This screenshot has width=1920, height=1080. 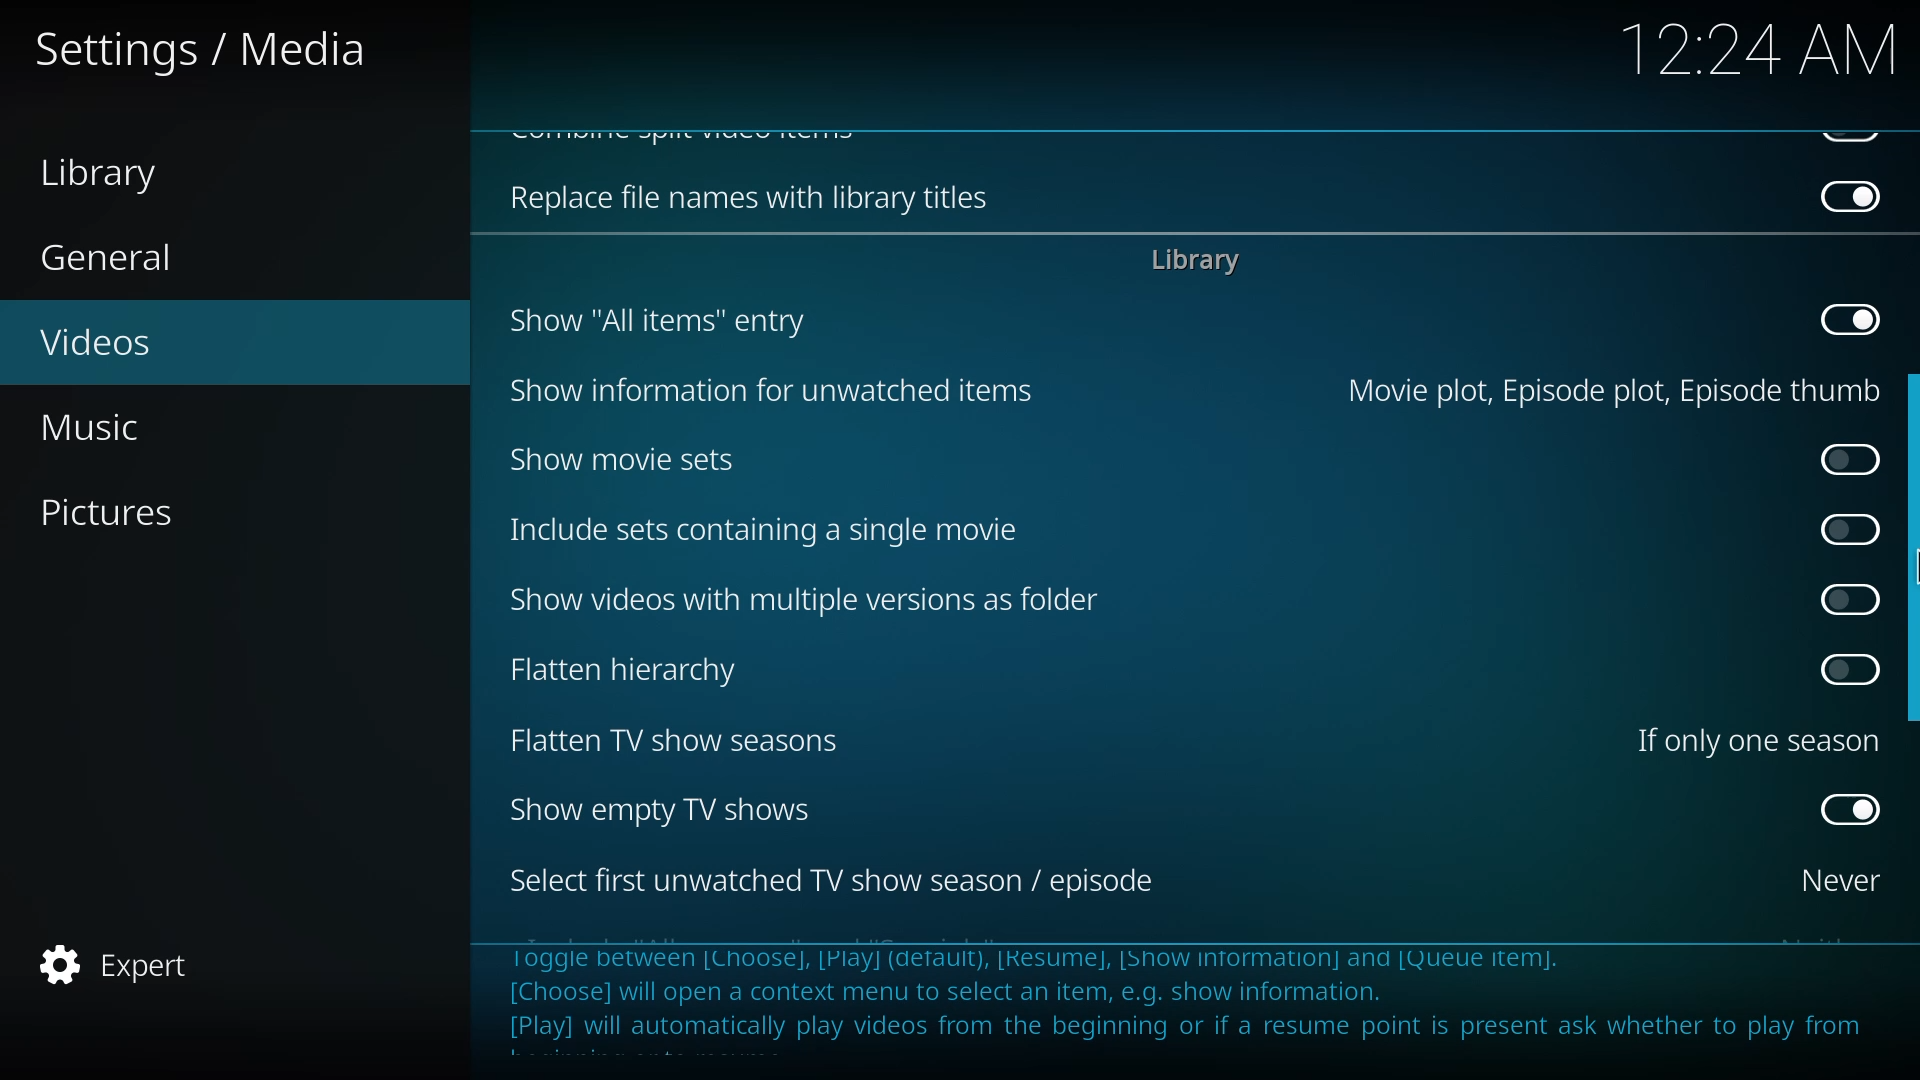 I want to click on music, so click(x=117, y=426).